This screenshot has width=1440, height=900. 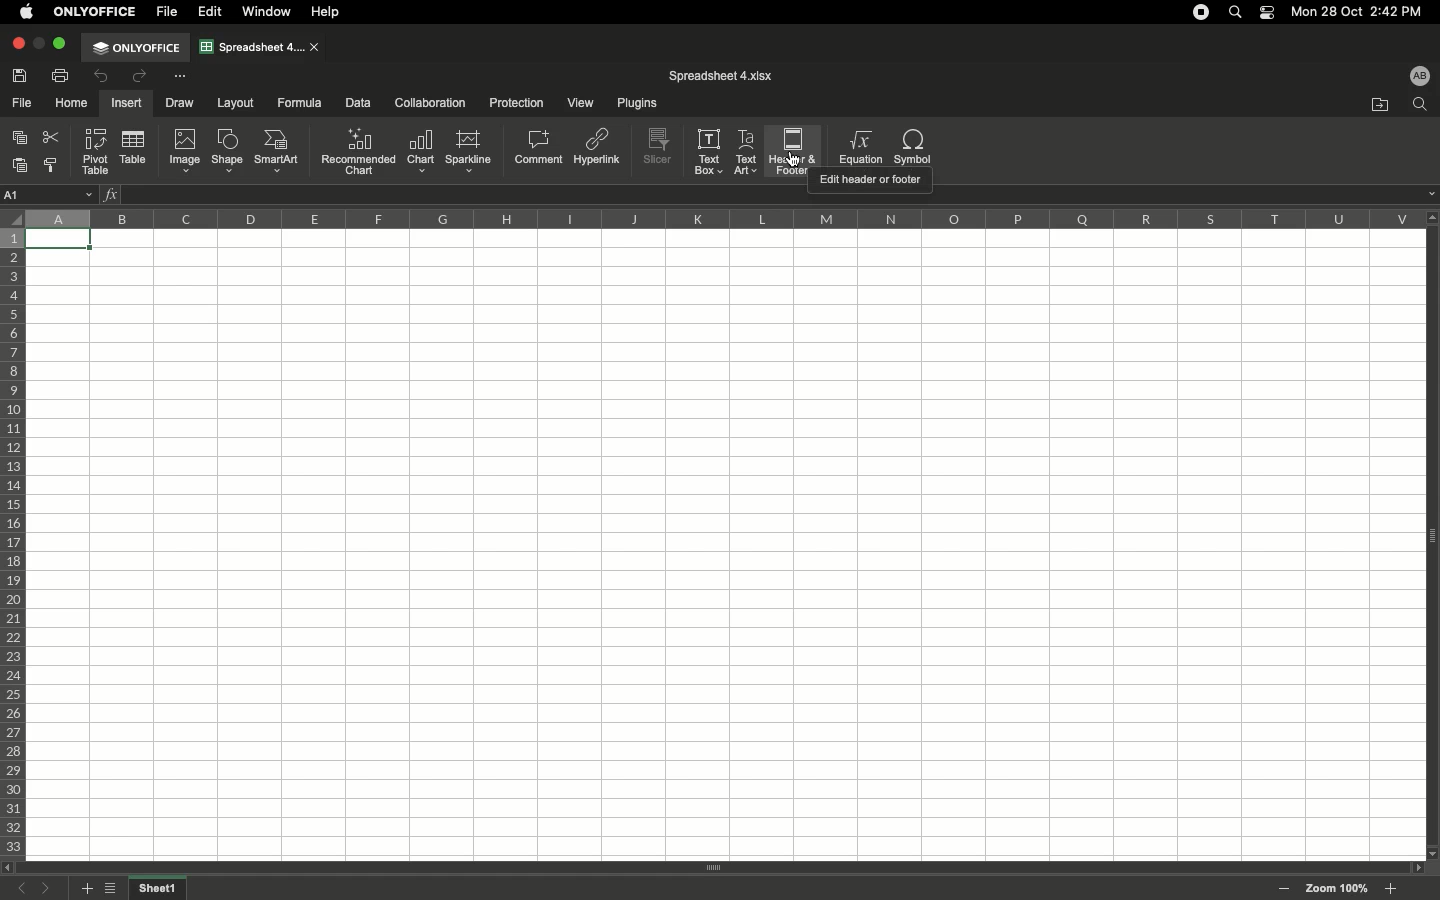 What do you see at coordinates (23, 104) in the screenshot?
I see `File` at bounding box center [23, 104].